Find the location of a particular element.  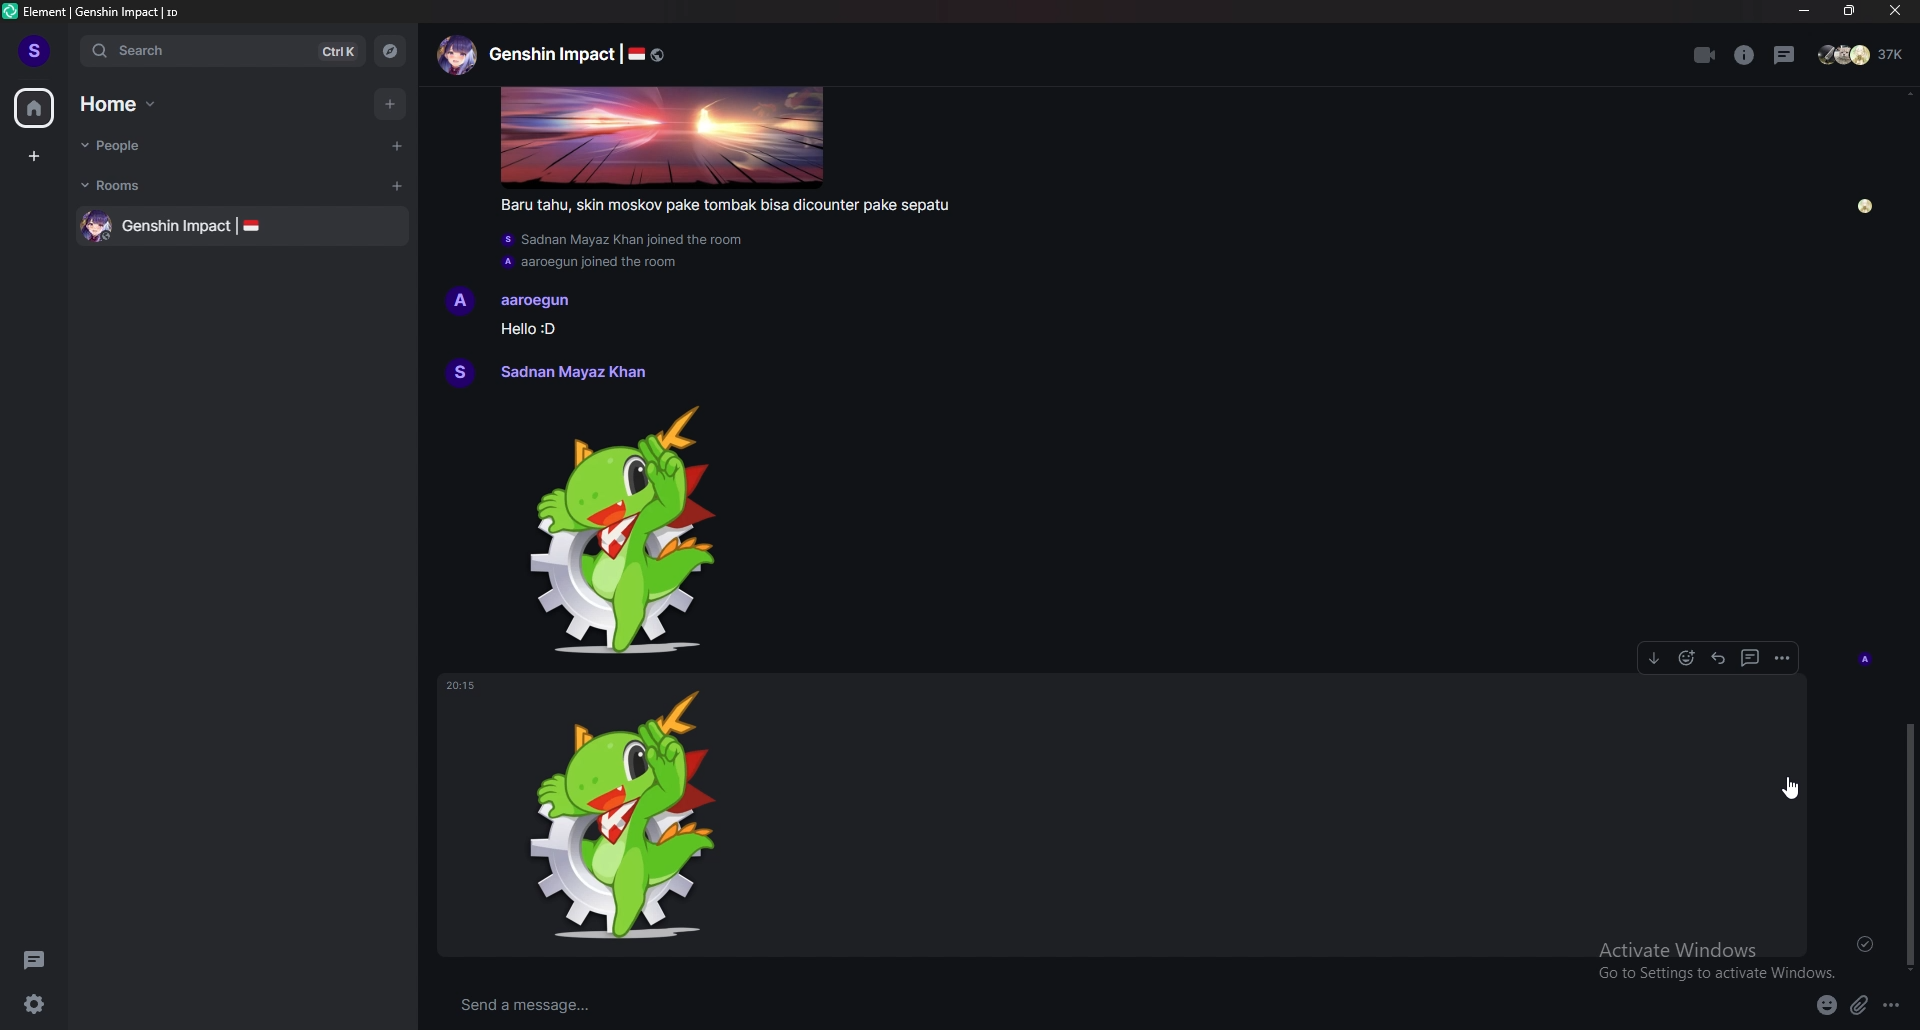

Profile picture is located at coordinates (461, 372).